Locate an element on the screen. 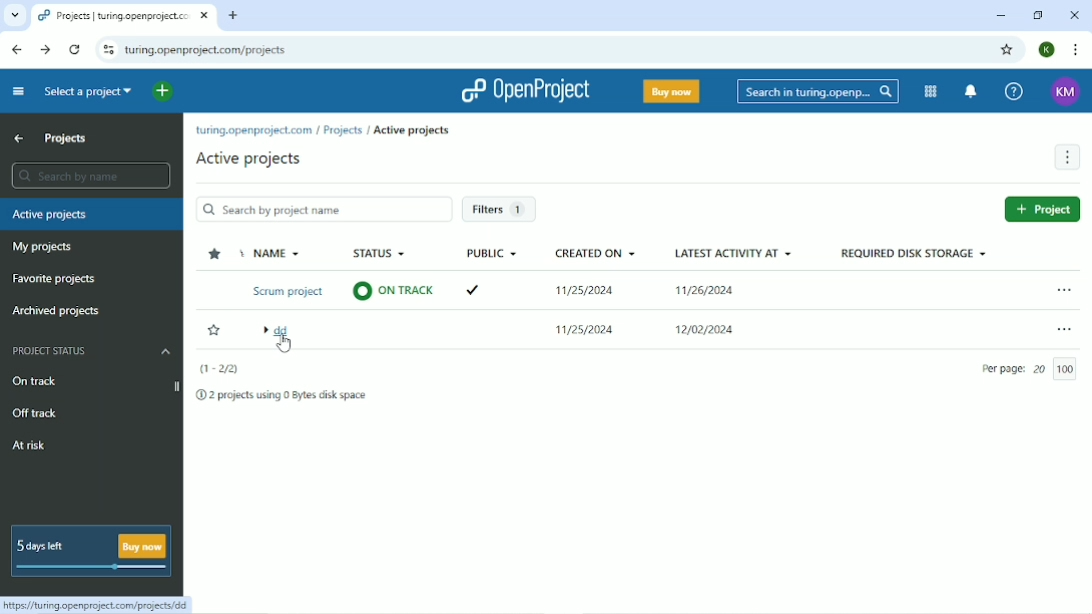  My projects is located at coordinates (48, 247).